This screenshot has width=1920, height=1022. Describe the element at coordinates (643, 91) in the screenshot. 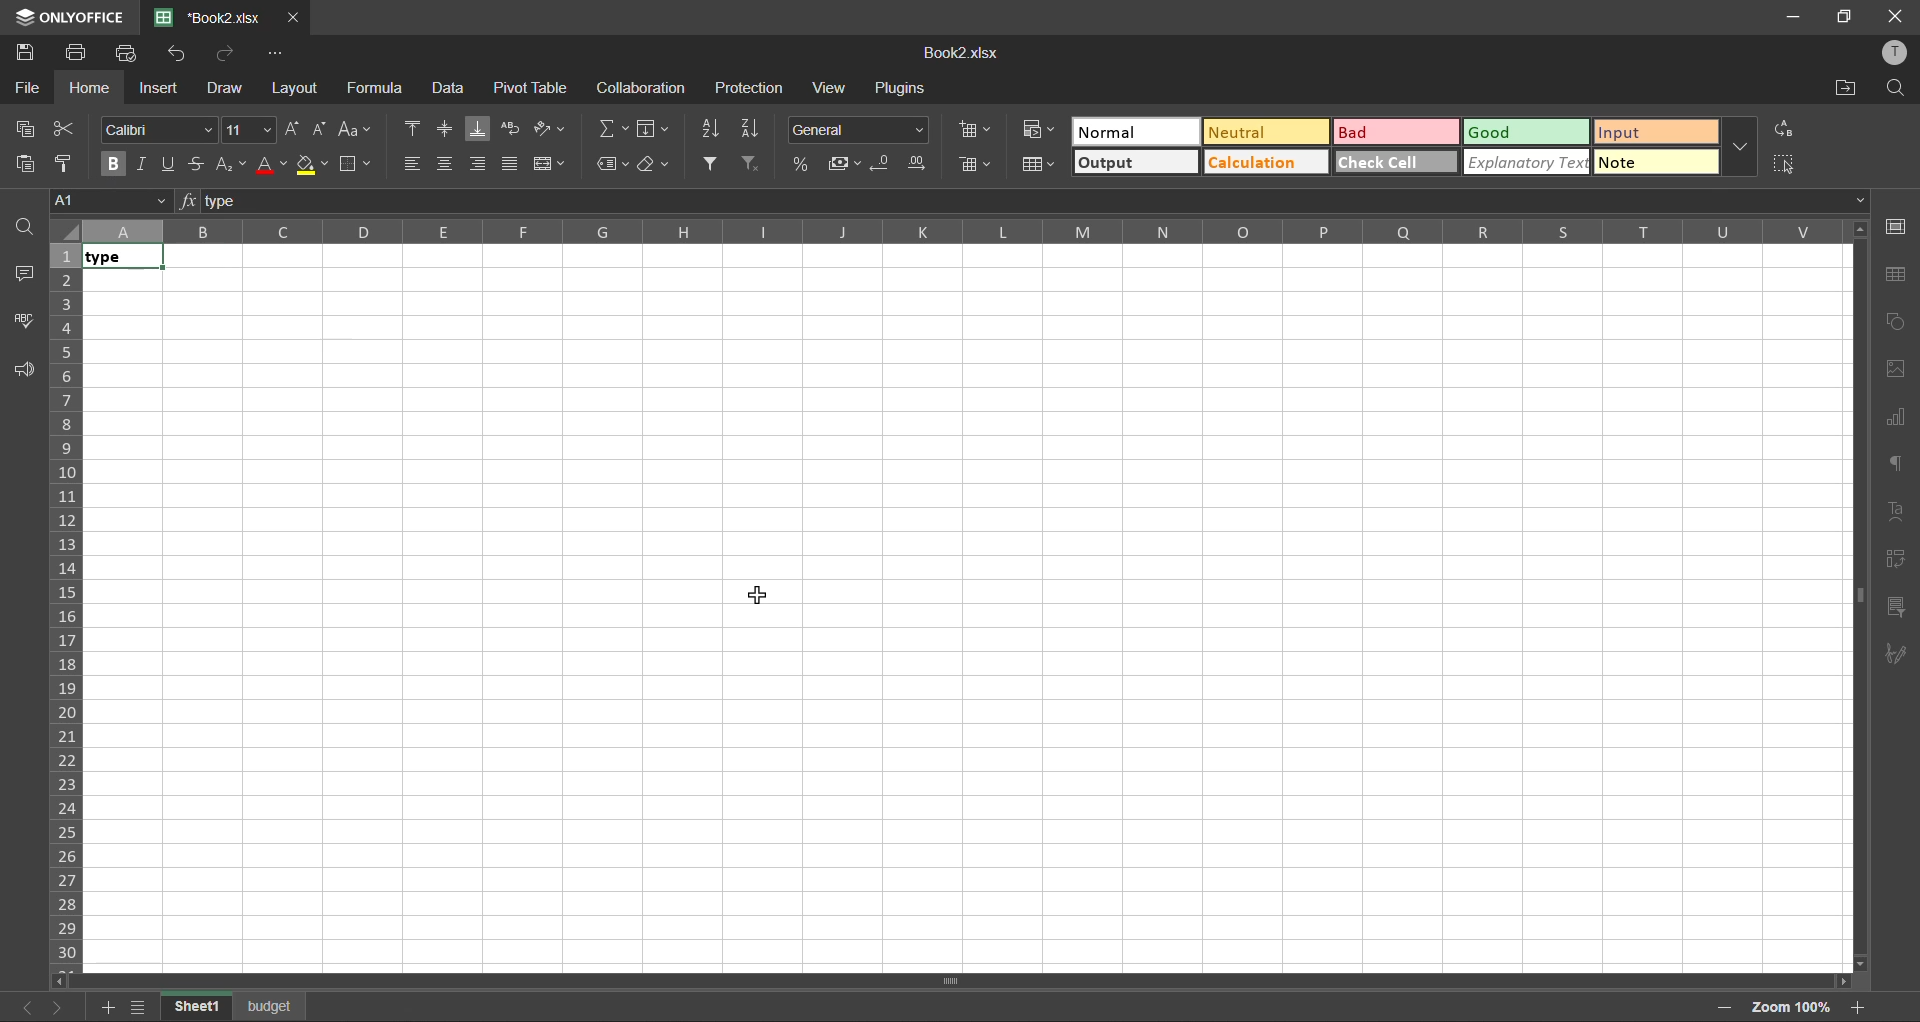

I see `collaboration` at that location.